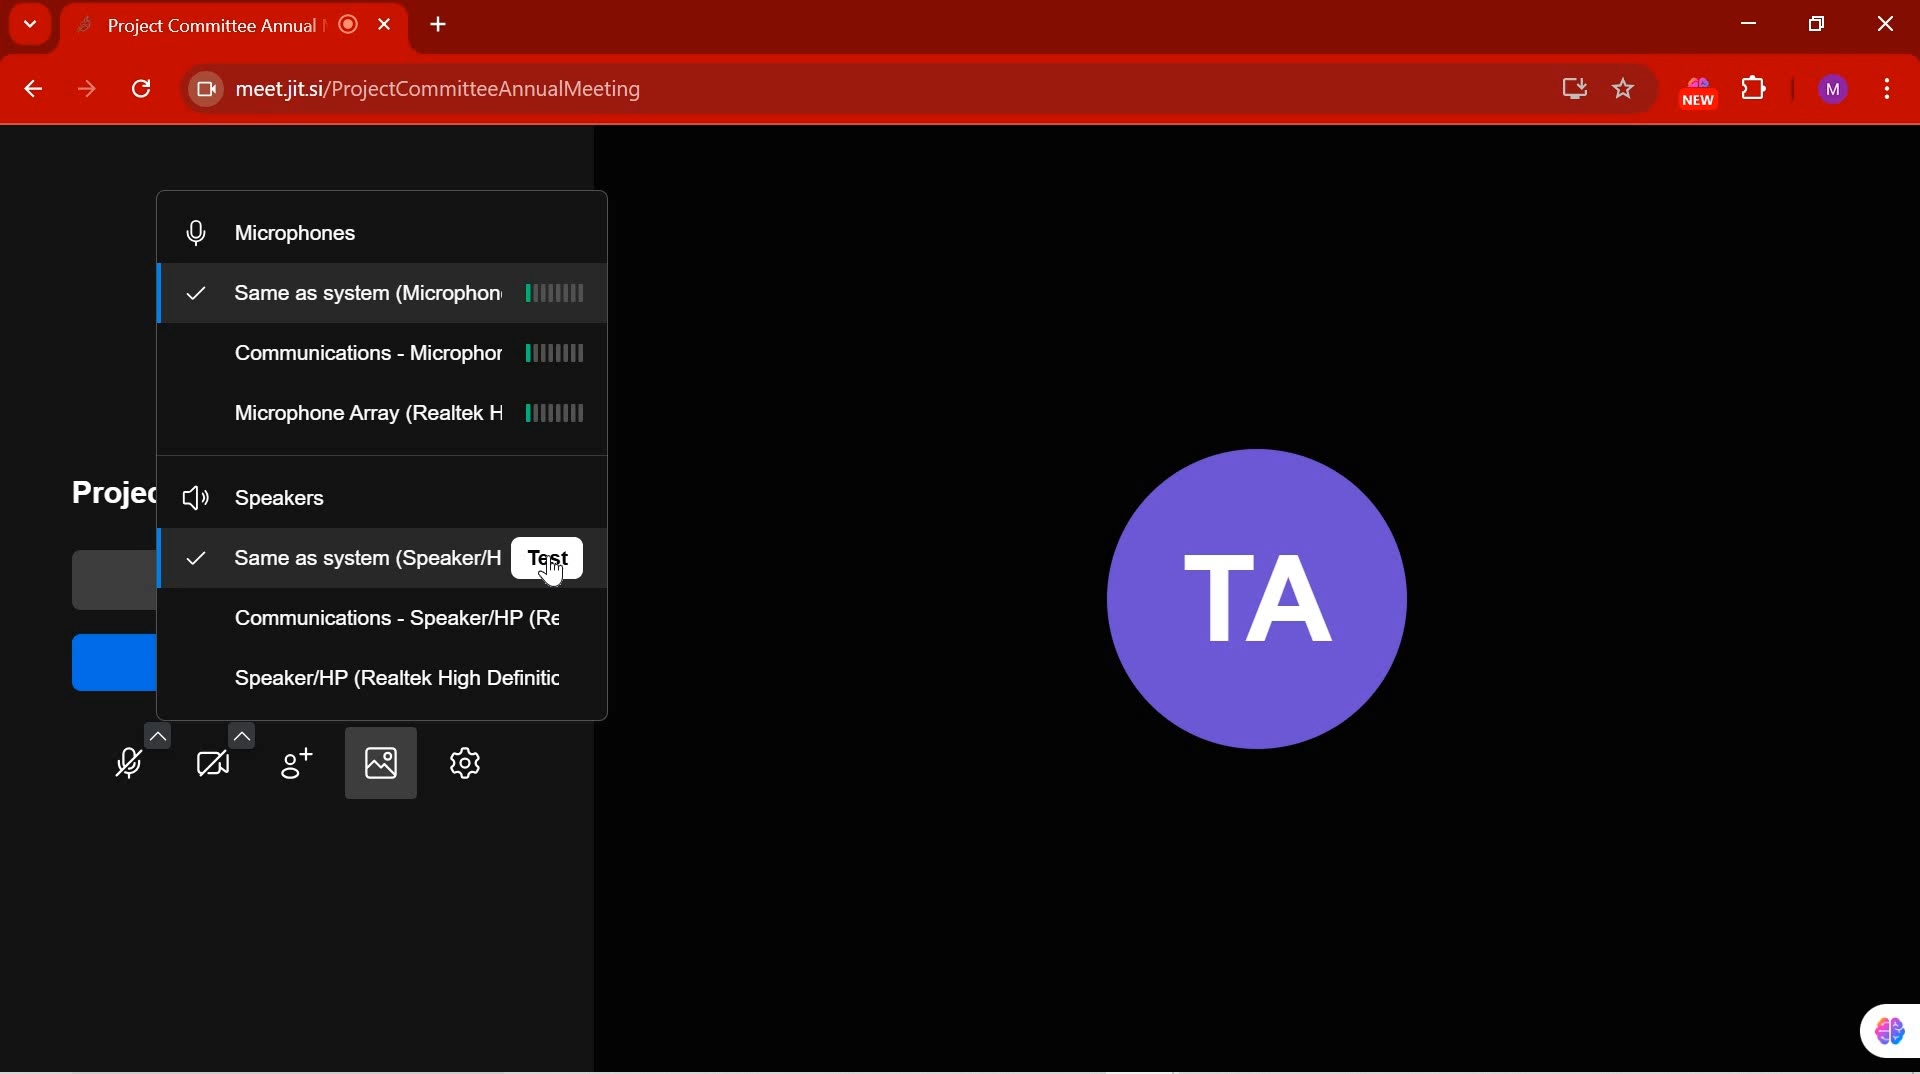 This screenshot has height=1074, width=1920. I want to click on BACK, so click(31, 90).